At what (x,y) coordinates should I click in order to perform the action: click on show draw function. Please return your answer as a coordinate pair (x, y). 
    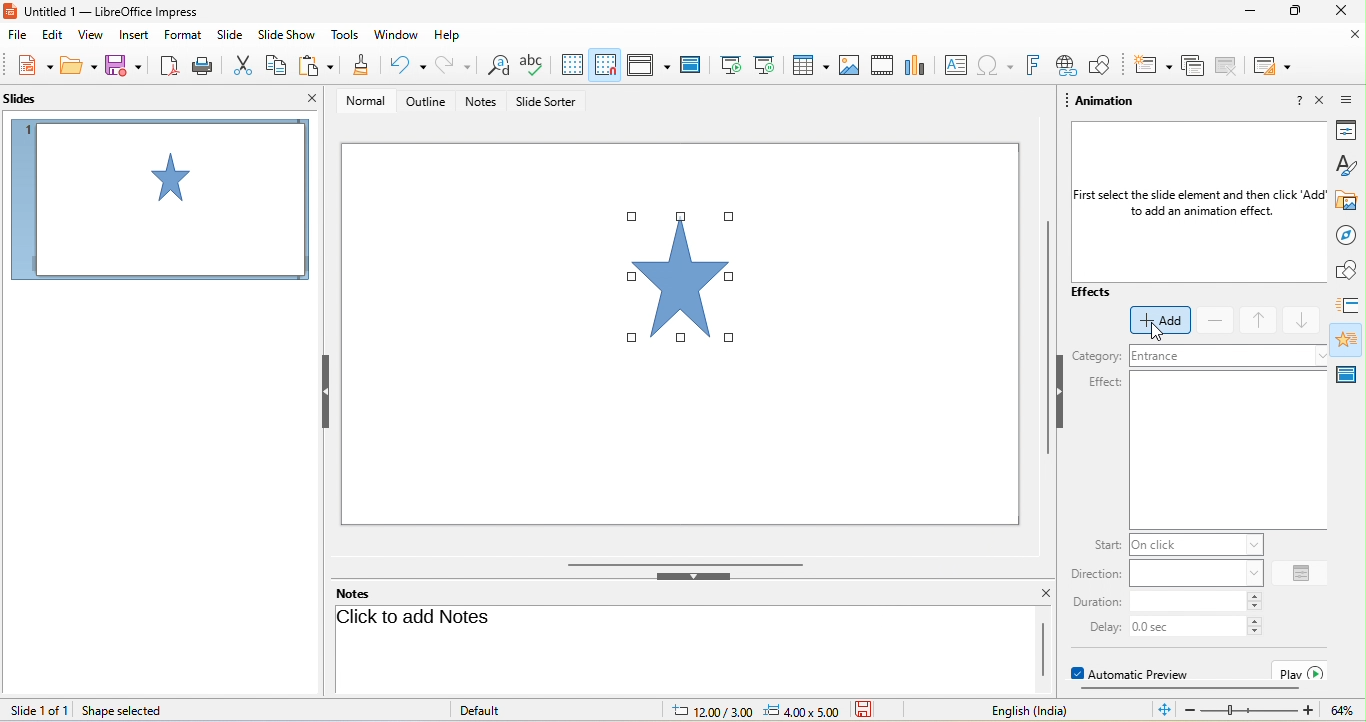
    Looking at the image, I should click on (1100, 64).